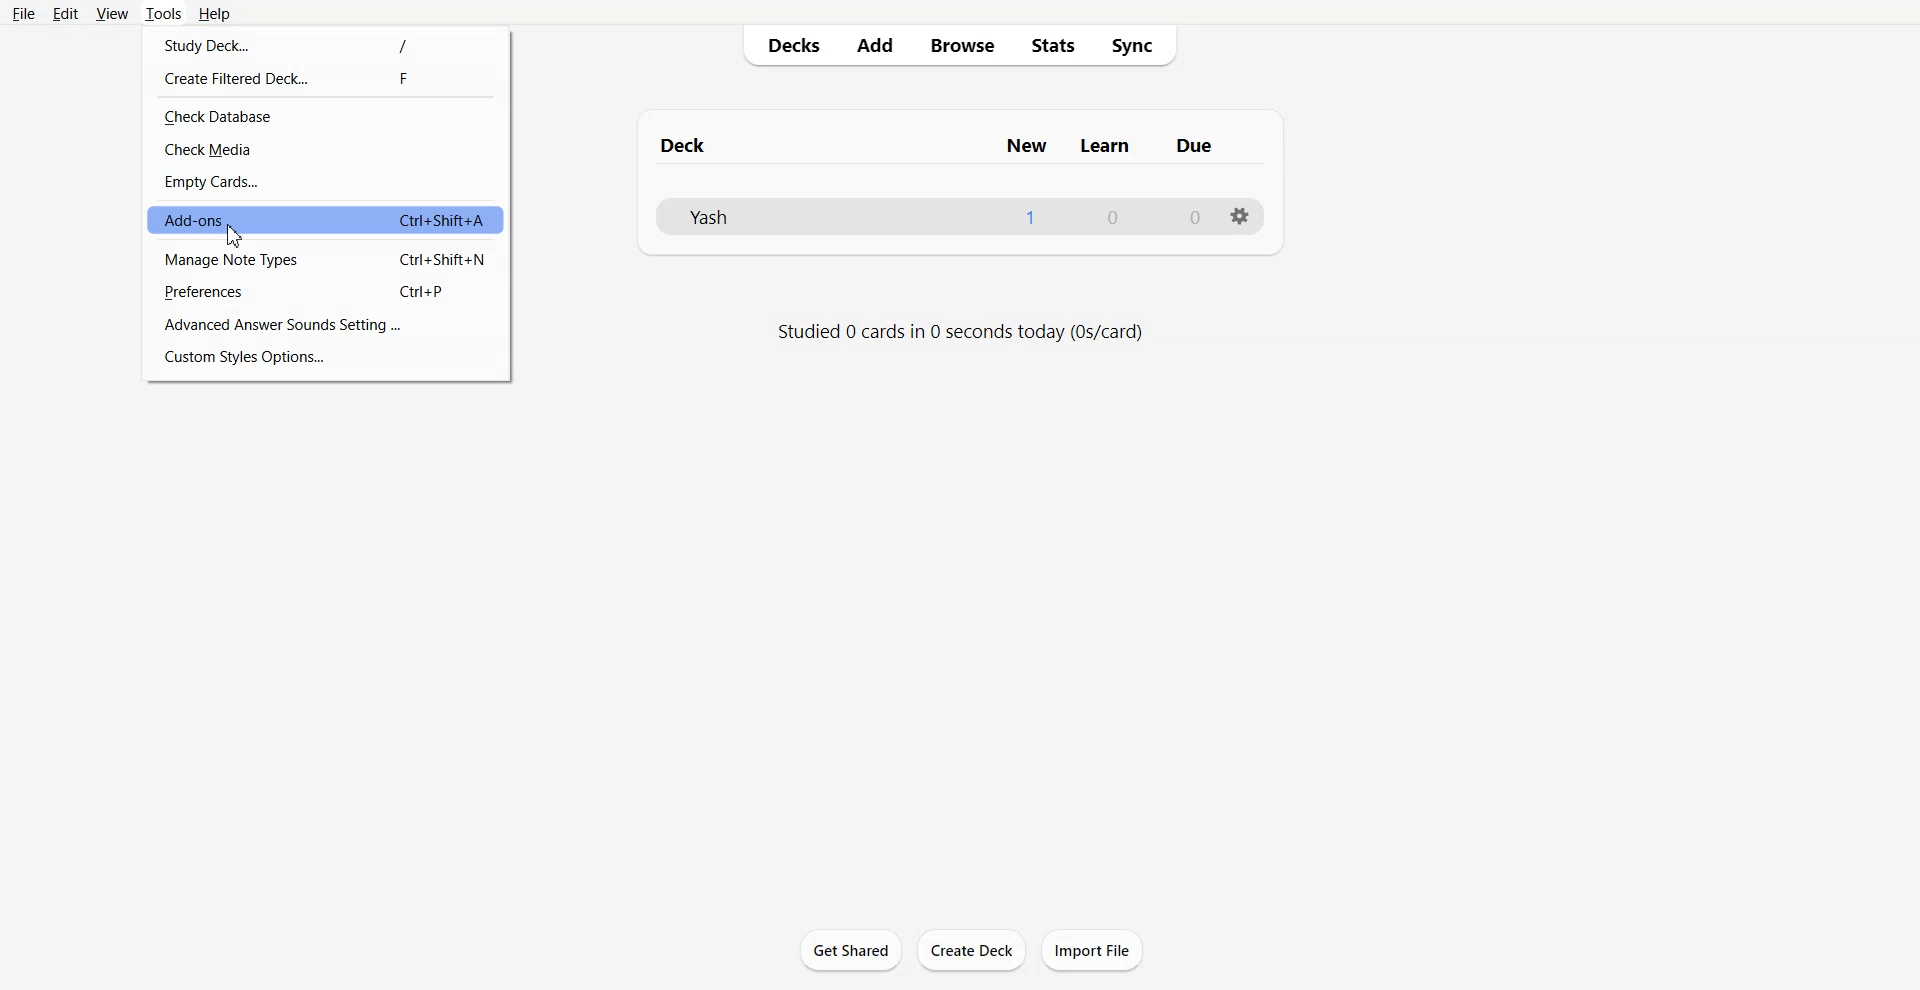  I want to click on deck, so click(716, 145).